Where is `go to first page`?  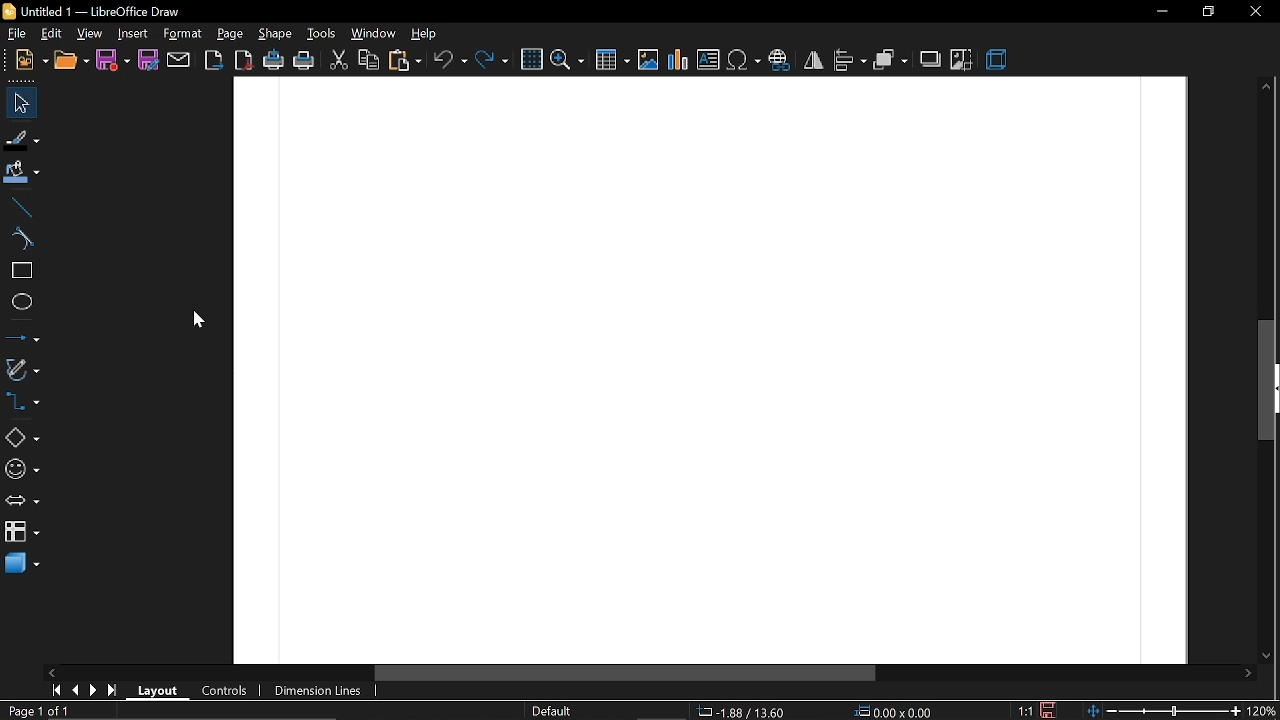 go to first page is located at coordinates (53, 690).